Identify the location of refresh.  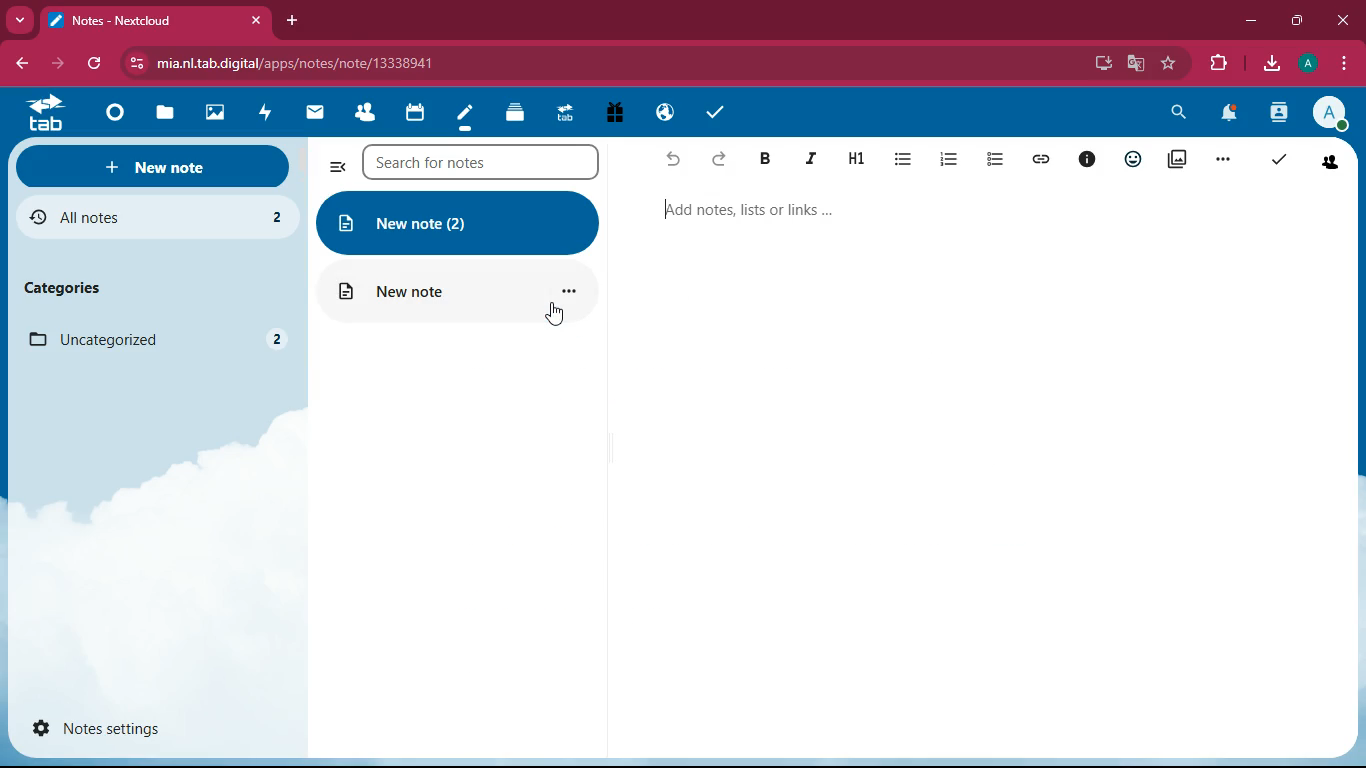
(97, 64).